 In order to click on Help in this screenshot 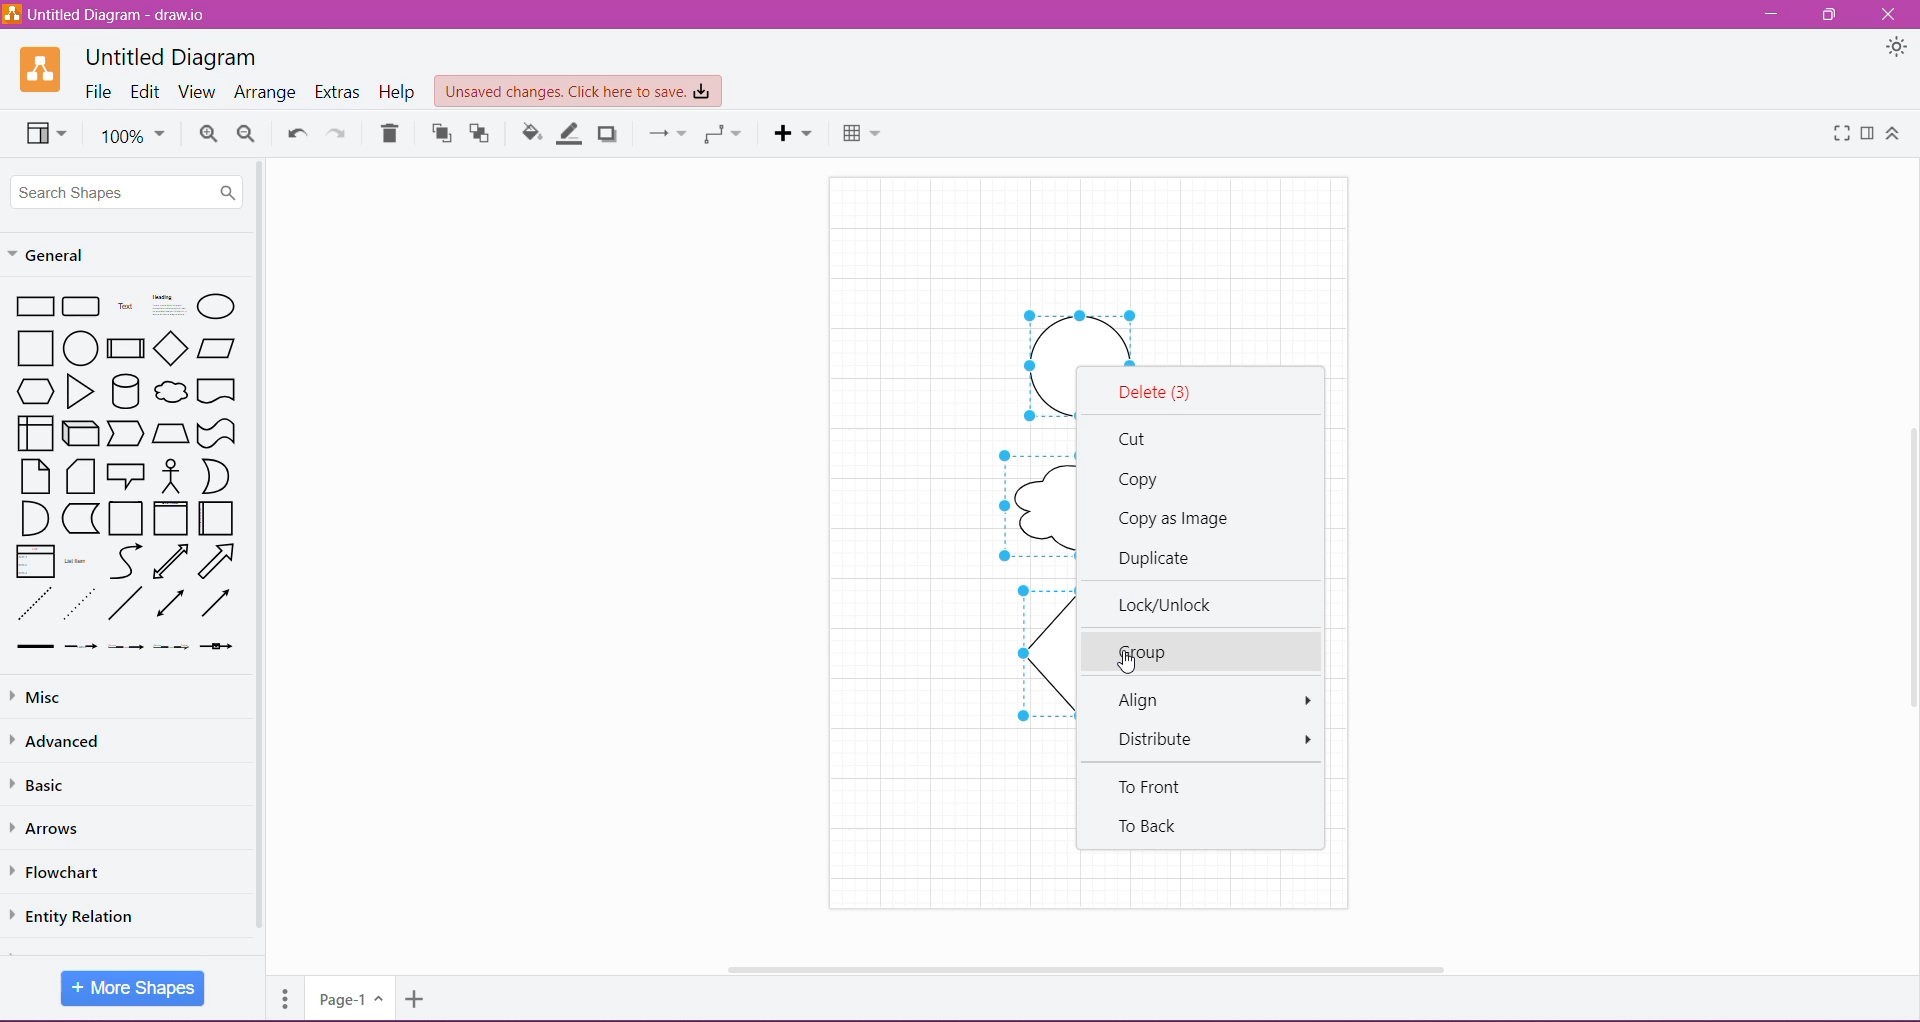, I will do `click(399, 92)`.